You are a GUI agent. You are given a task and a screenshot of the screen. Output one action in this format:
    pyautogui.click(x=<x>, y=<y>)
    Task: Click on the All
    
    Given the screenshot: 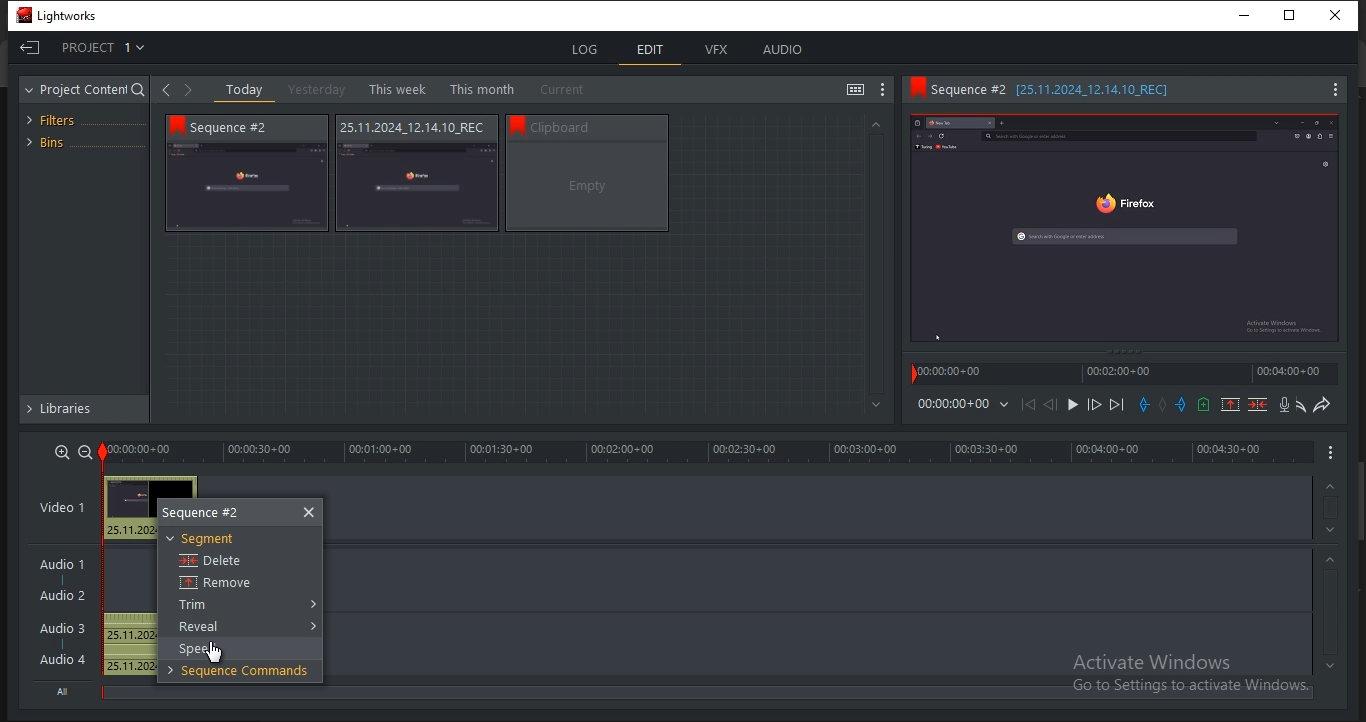 What is the action you would take?
    pyautogui.click(x=65, y=691)
    